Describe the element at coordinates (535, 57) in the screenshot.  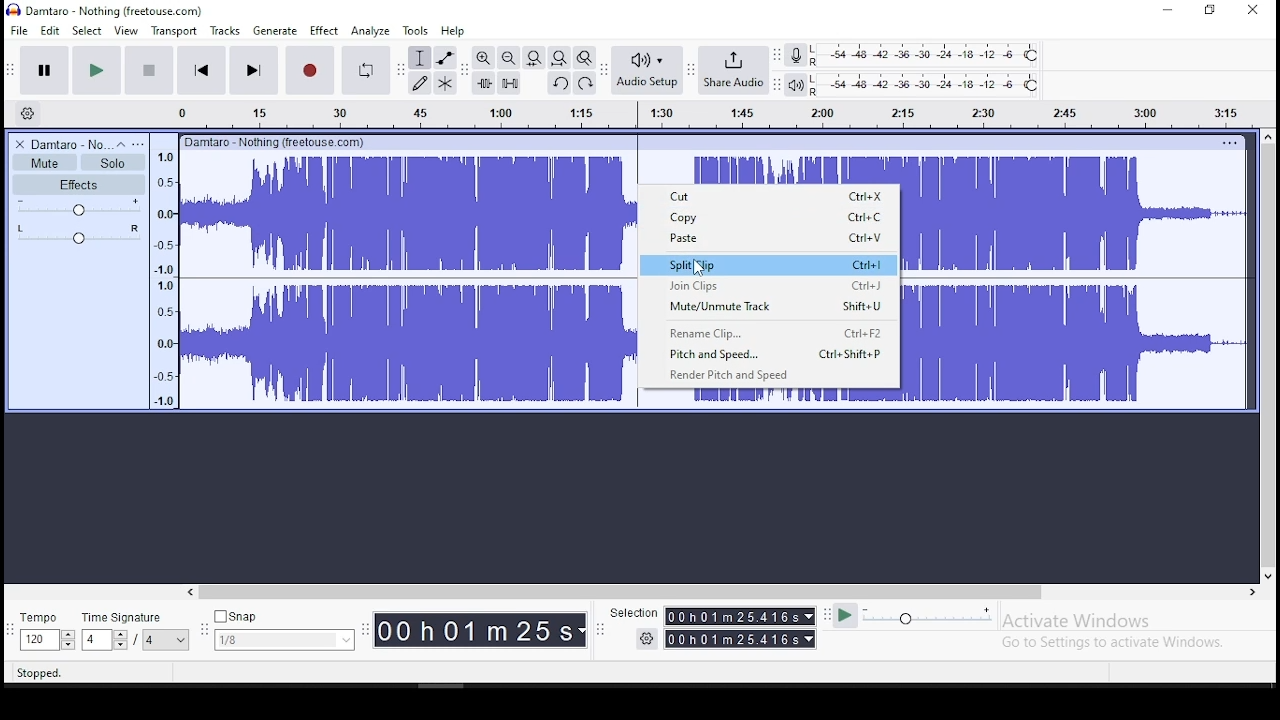
I see `fit project to width` at that location.